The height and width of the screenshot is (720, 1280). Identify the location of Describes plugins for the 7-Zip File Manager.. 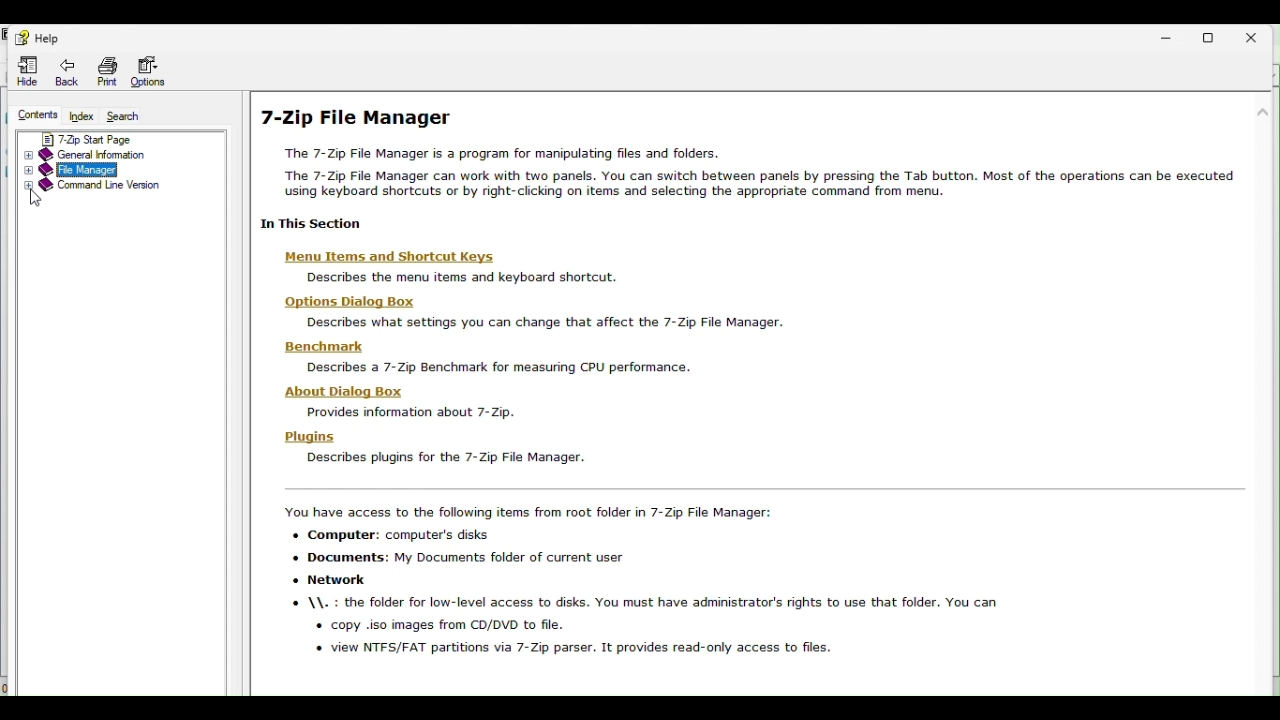
(447, 457).